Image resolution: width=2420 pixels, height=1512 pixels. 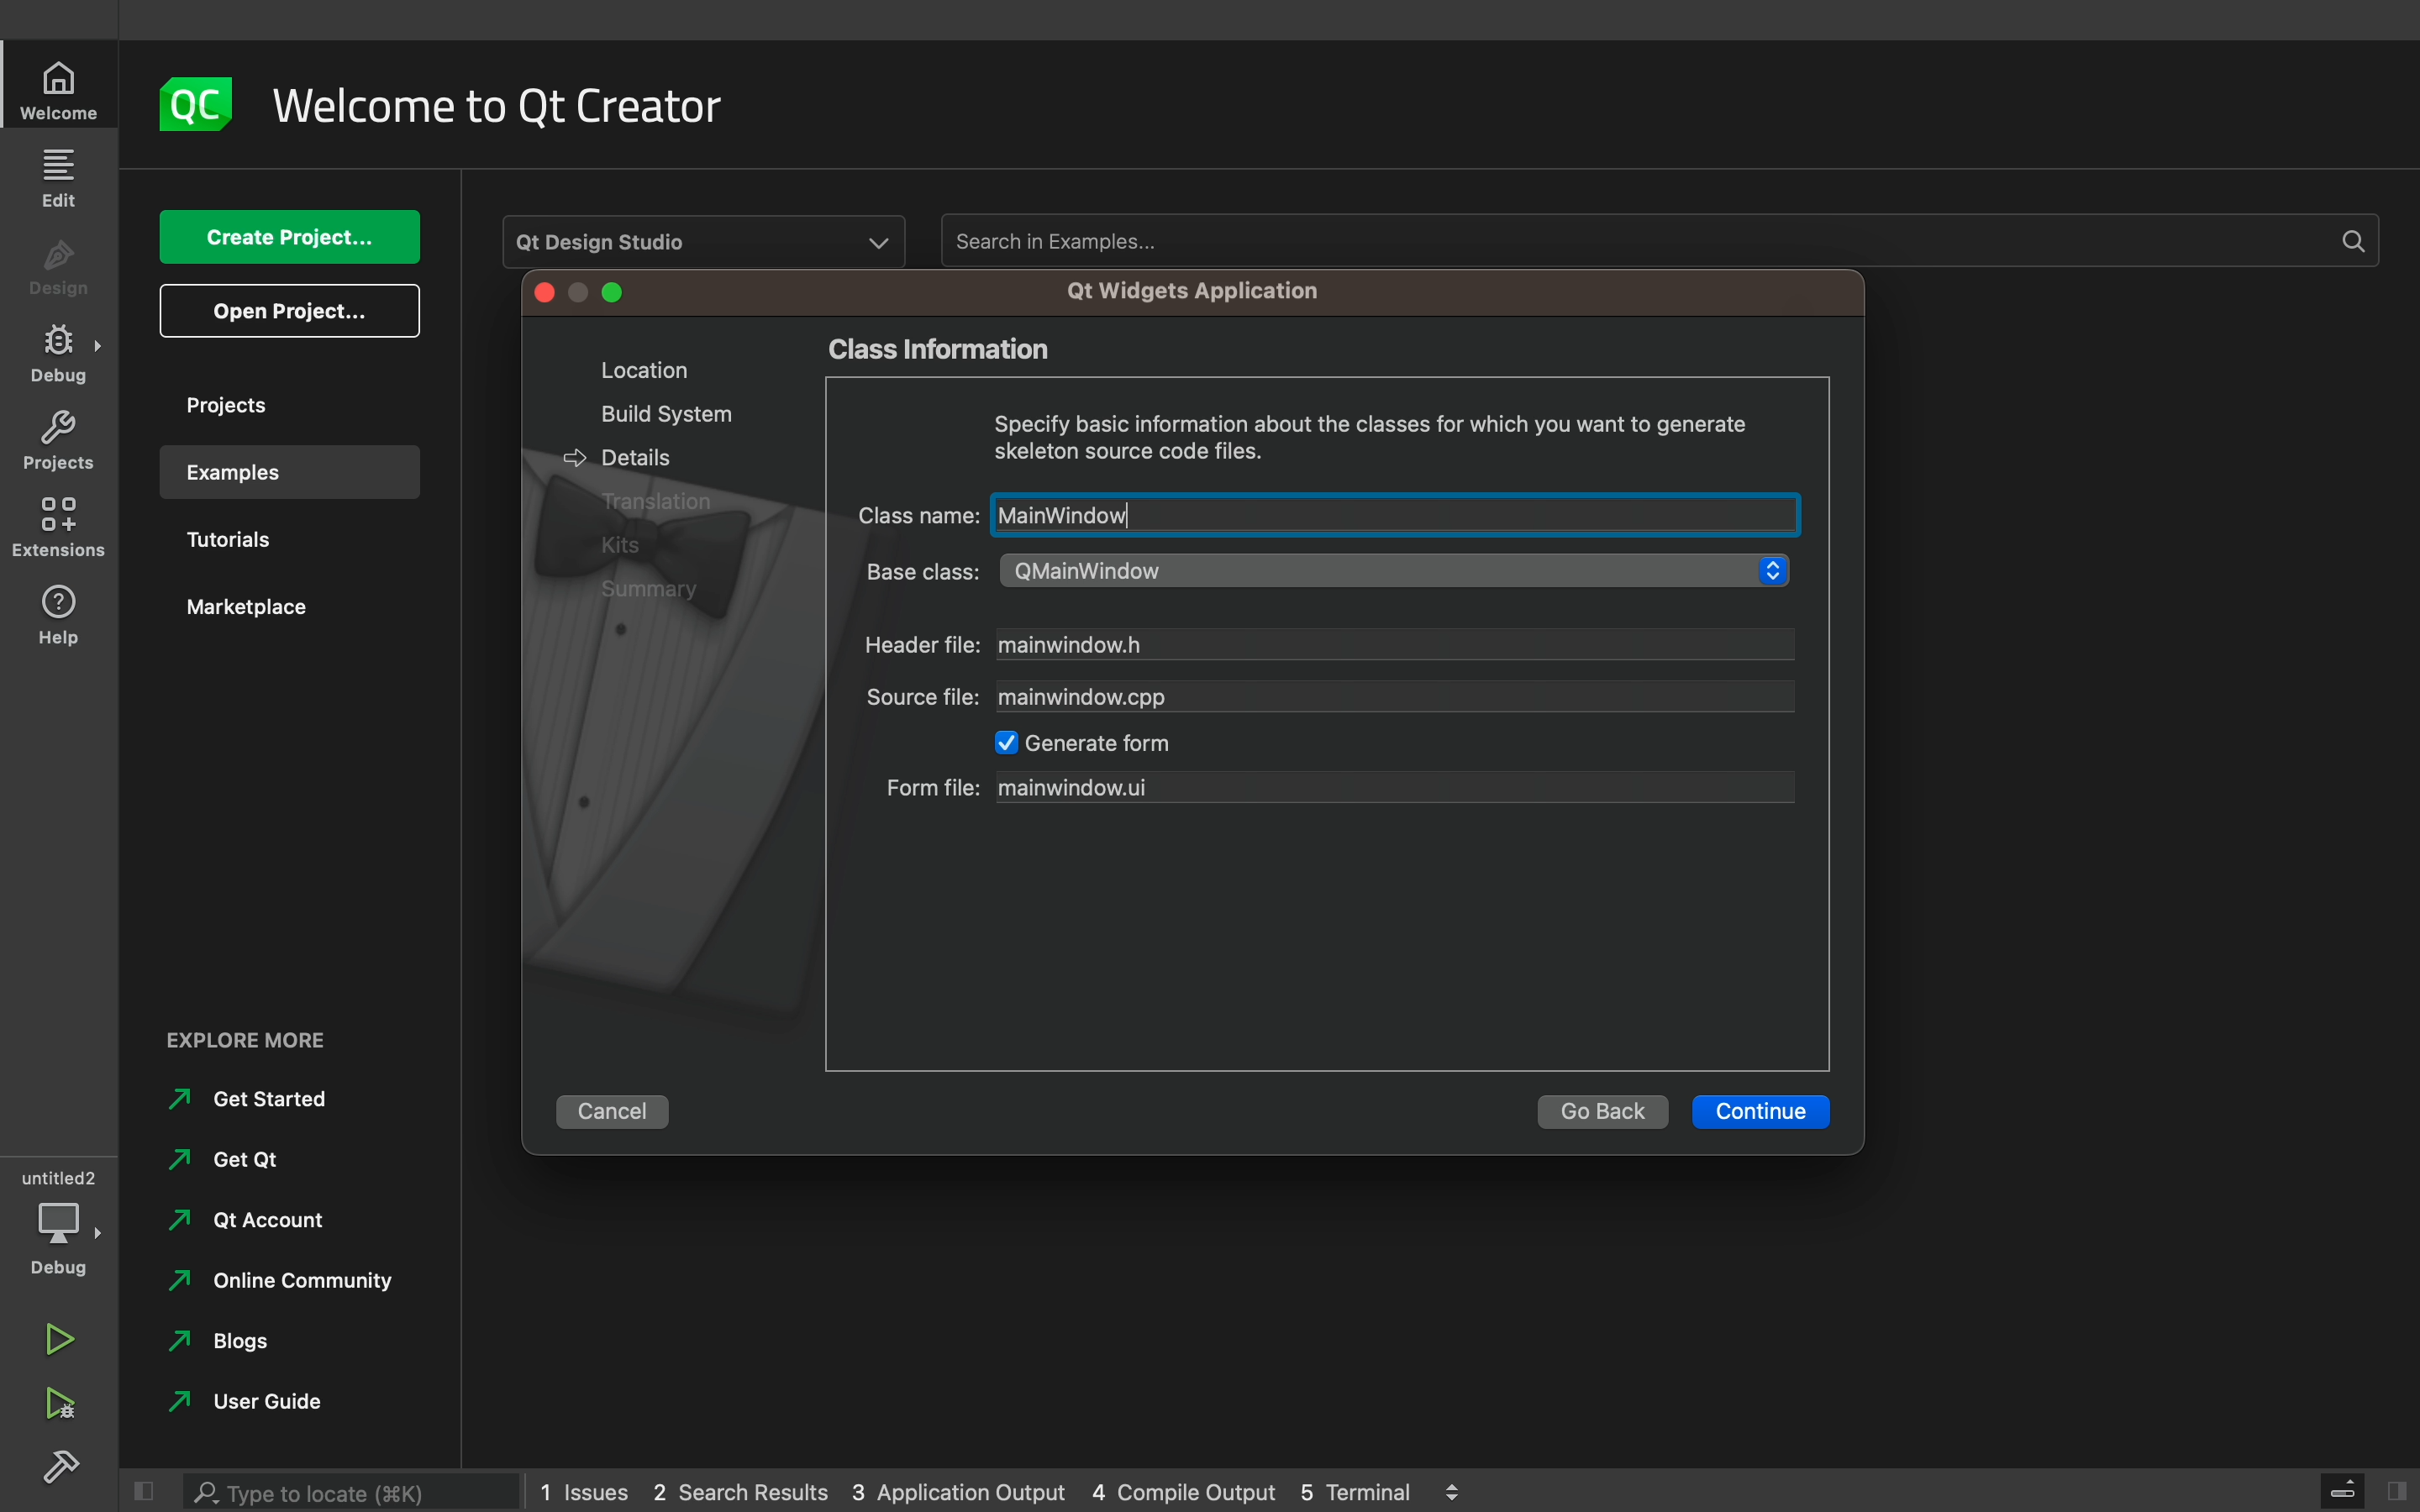 I want to click on welcome to qt creator, so click(x=516, y=106).